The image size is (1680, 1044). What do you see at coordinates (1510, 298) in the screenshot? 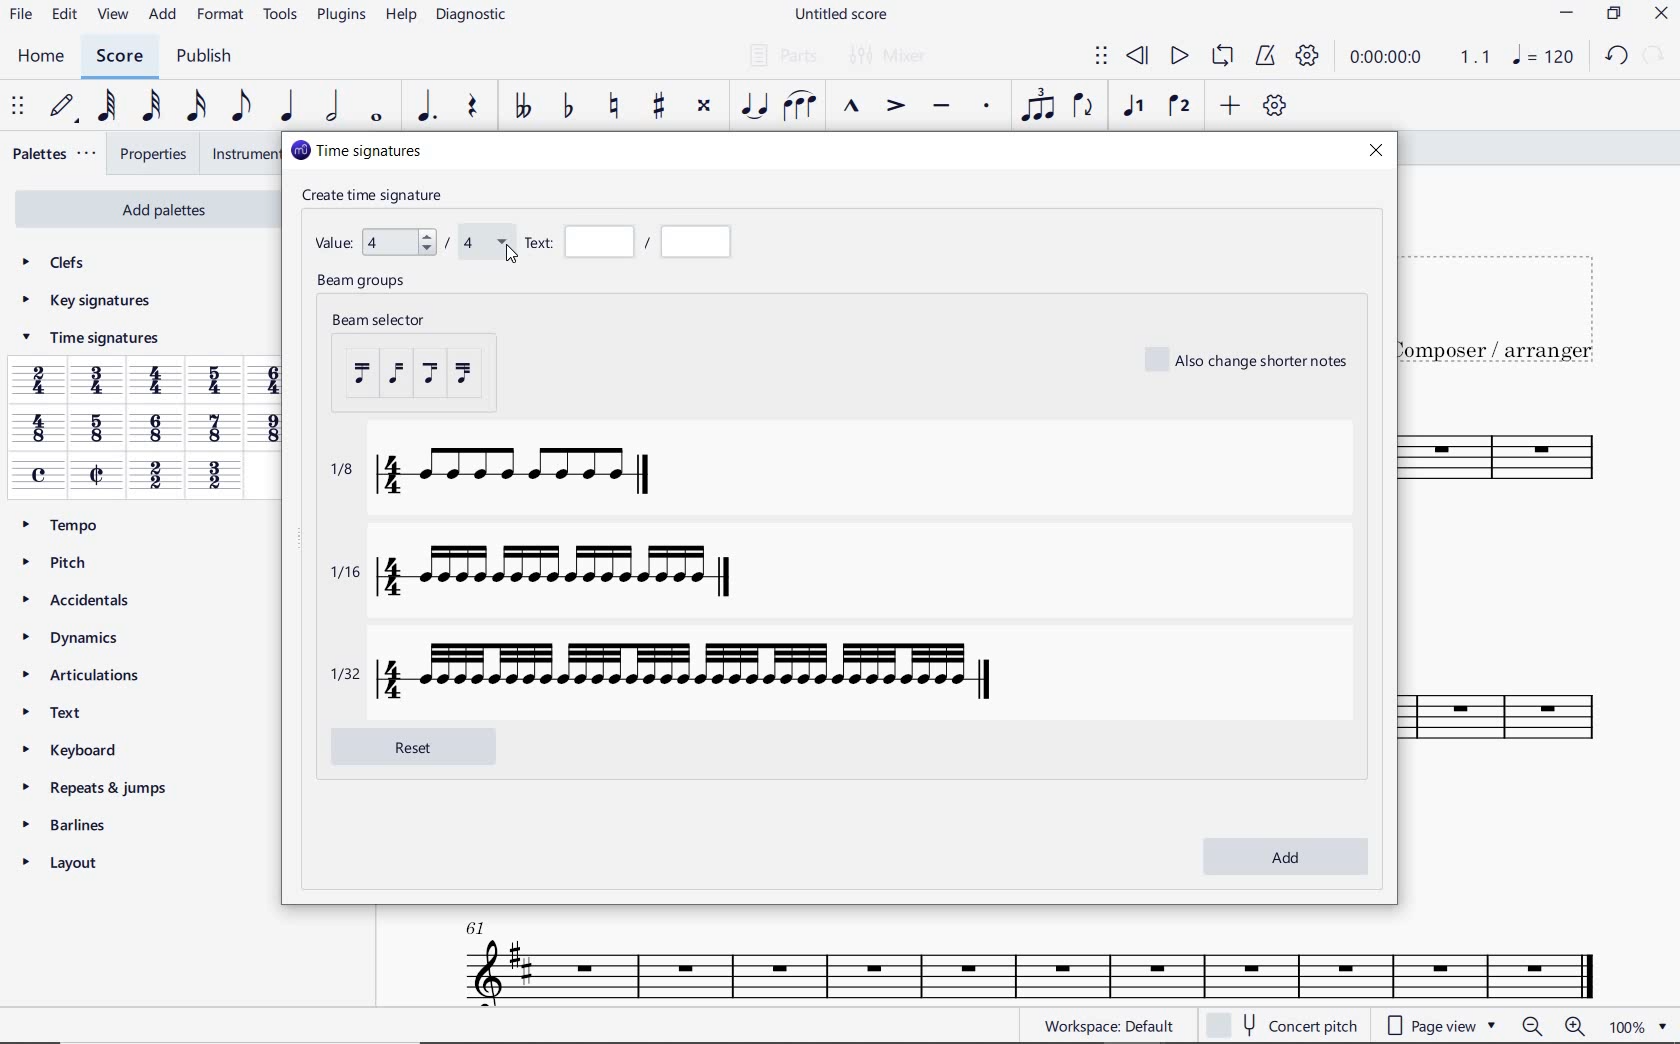
I see `TITLE` at bounding box center [1510, 298].